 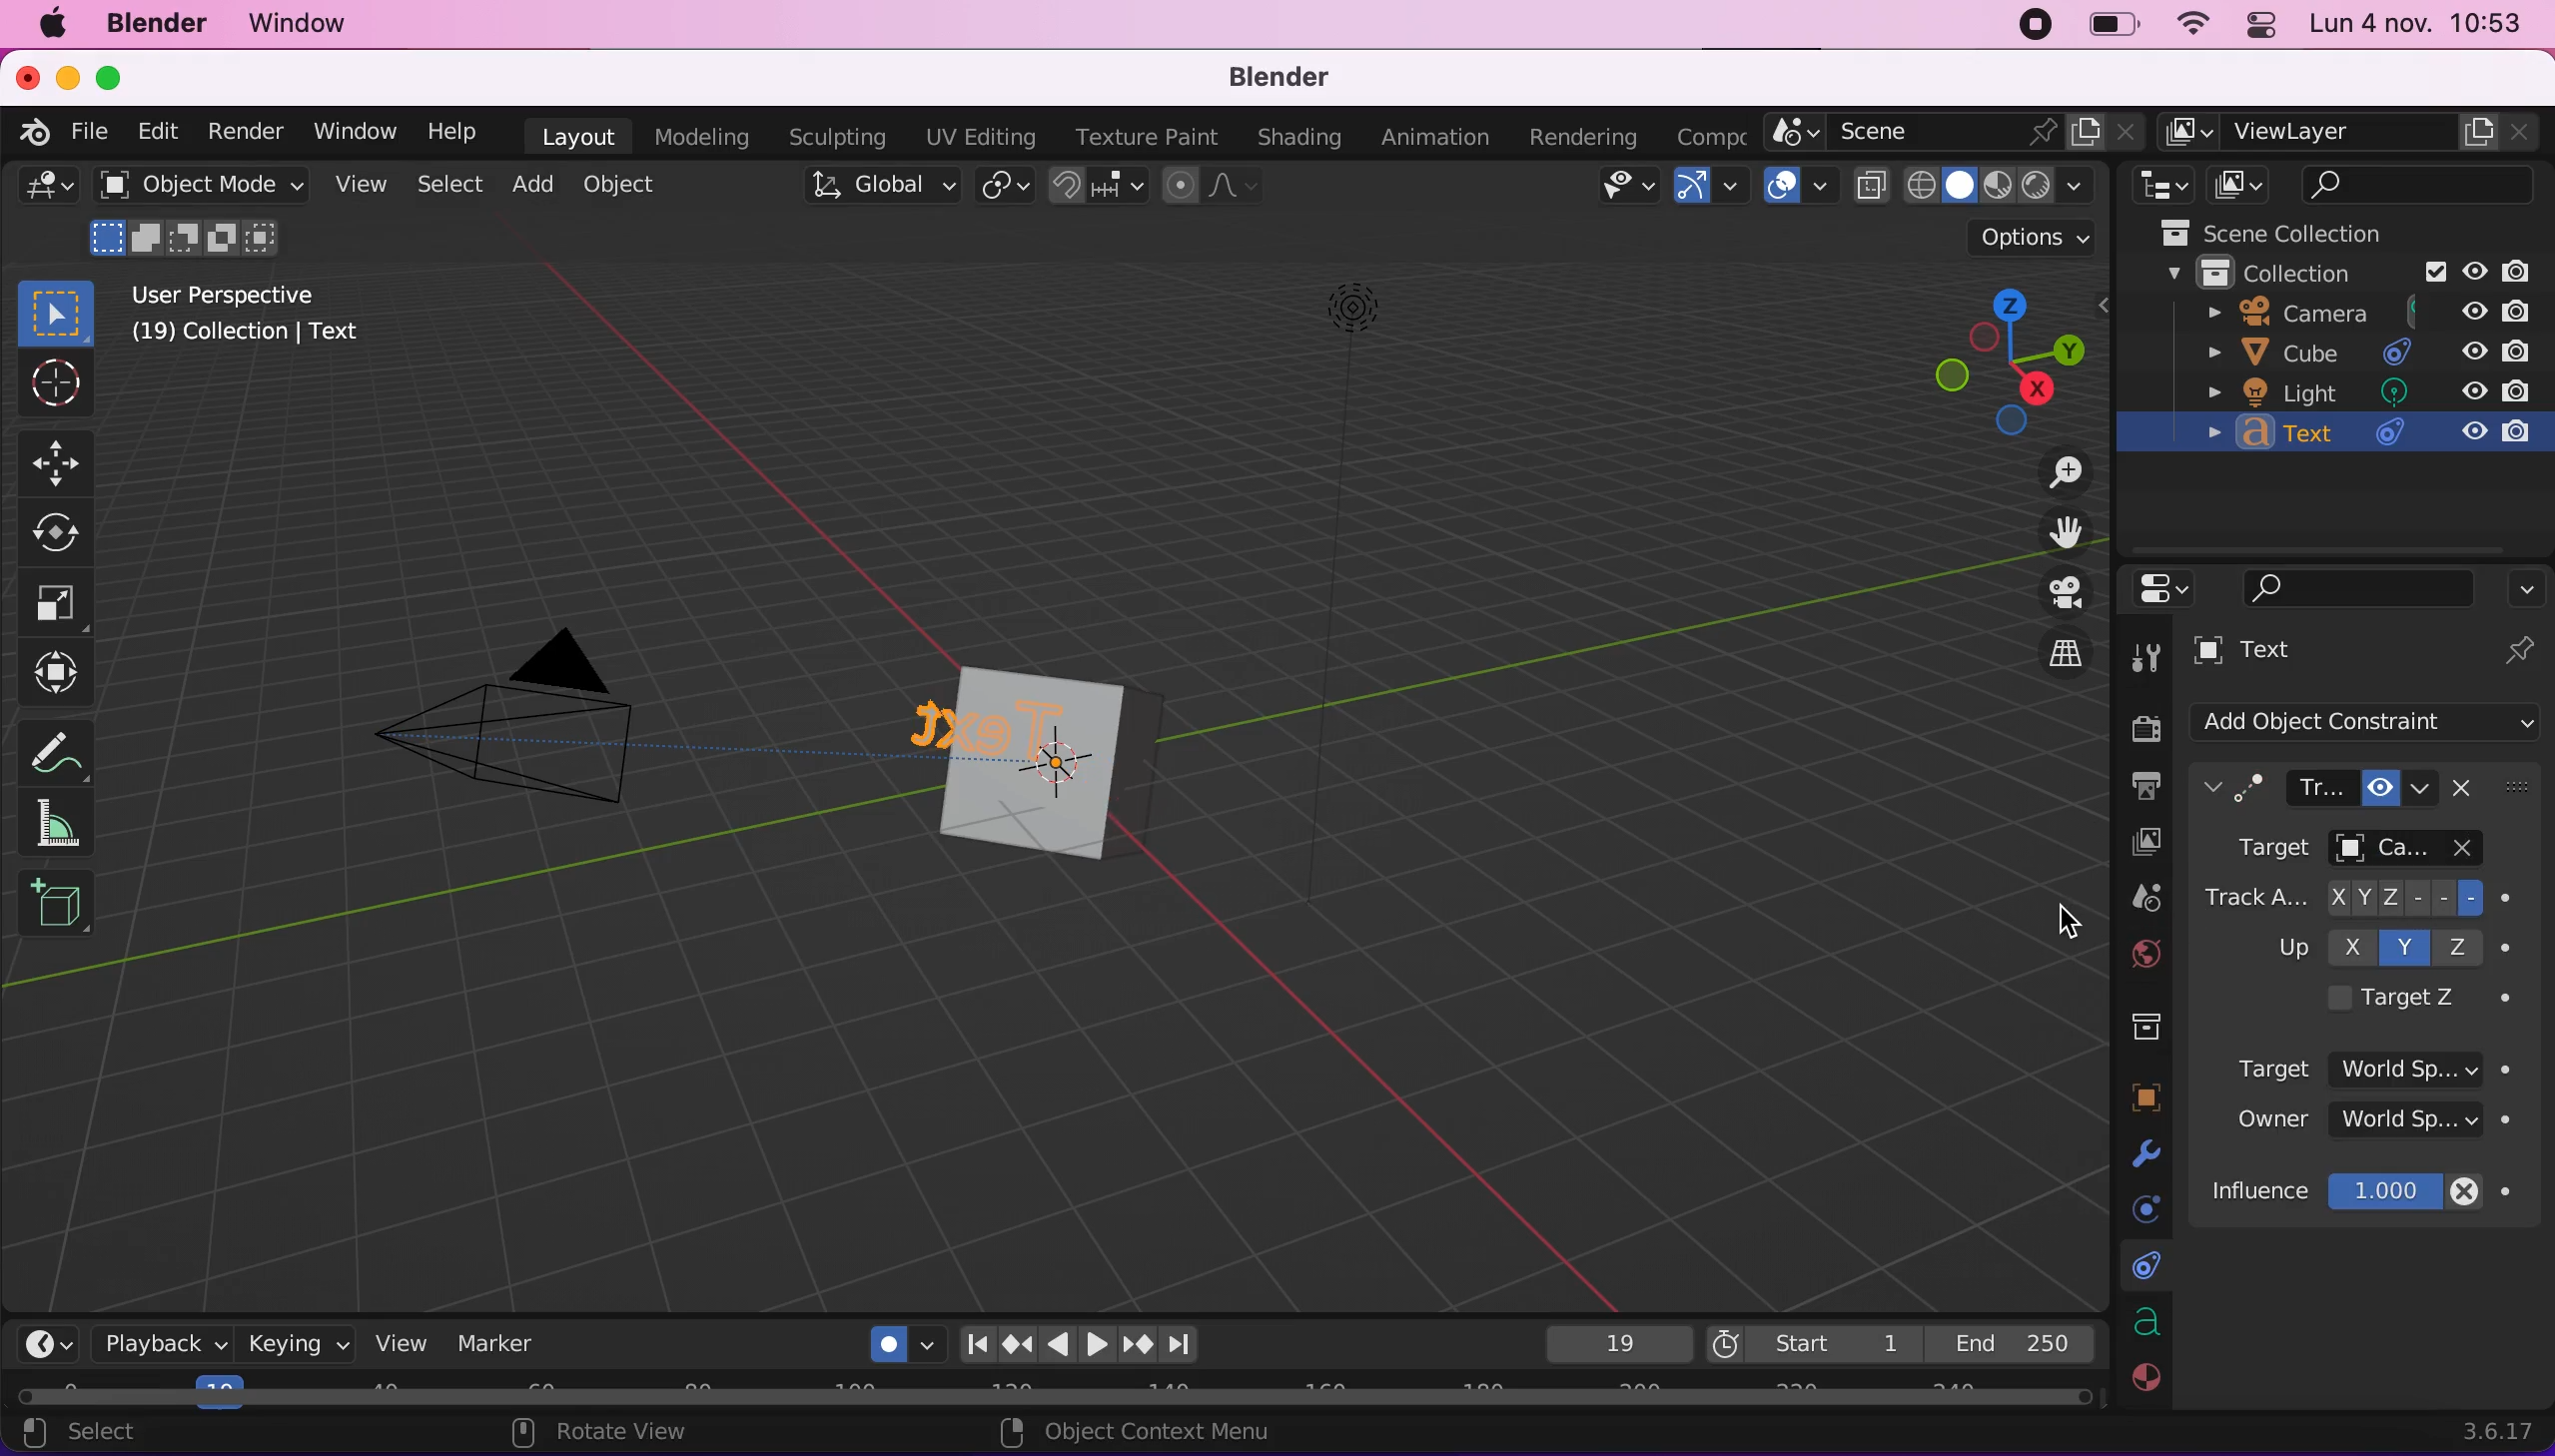 What do you see at coordinates (2528, 582) in the screenshot?
I see `options` at bounding box center [2528, 582].